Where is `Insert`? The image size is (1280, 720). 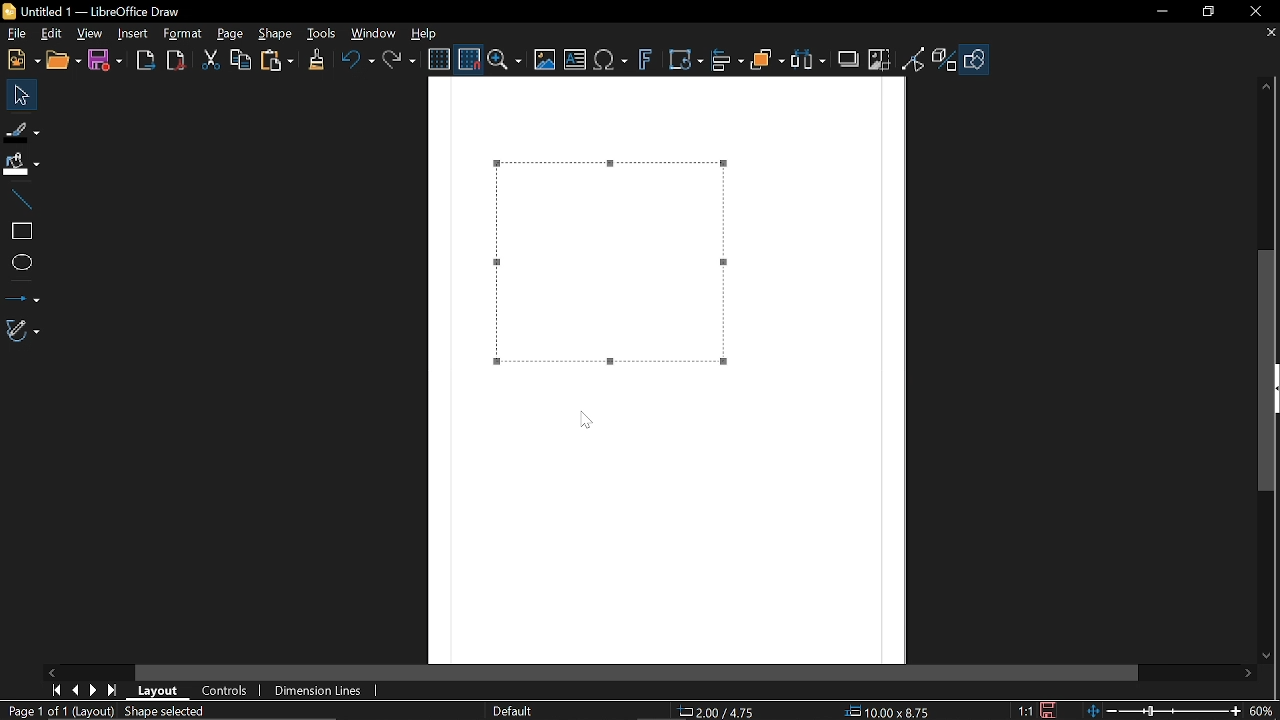 Insert is located at coordinates (134, 35).